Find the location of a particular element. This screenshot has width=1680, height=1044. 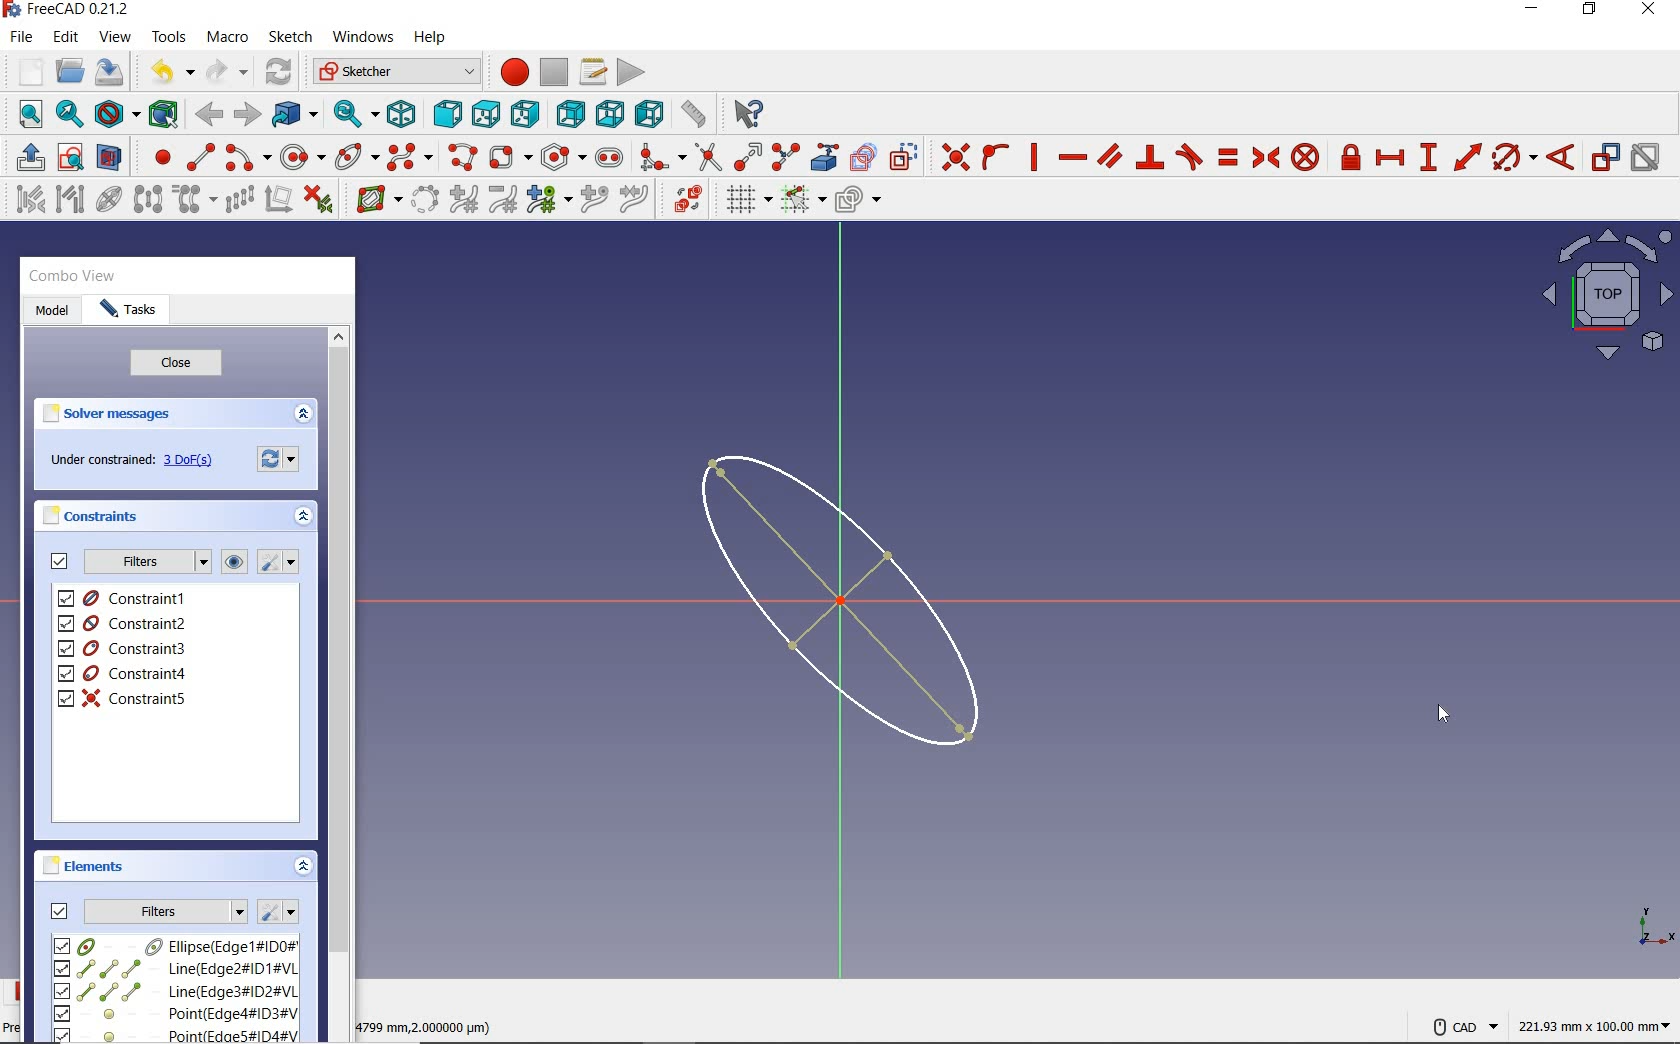

edit is located at coordinates (65, 38).